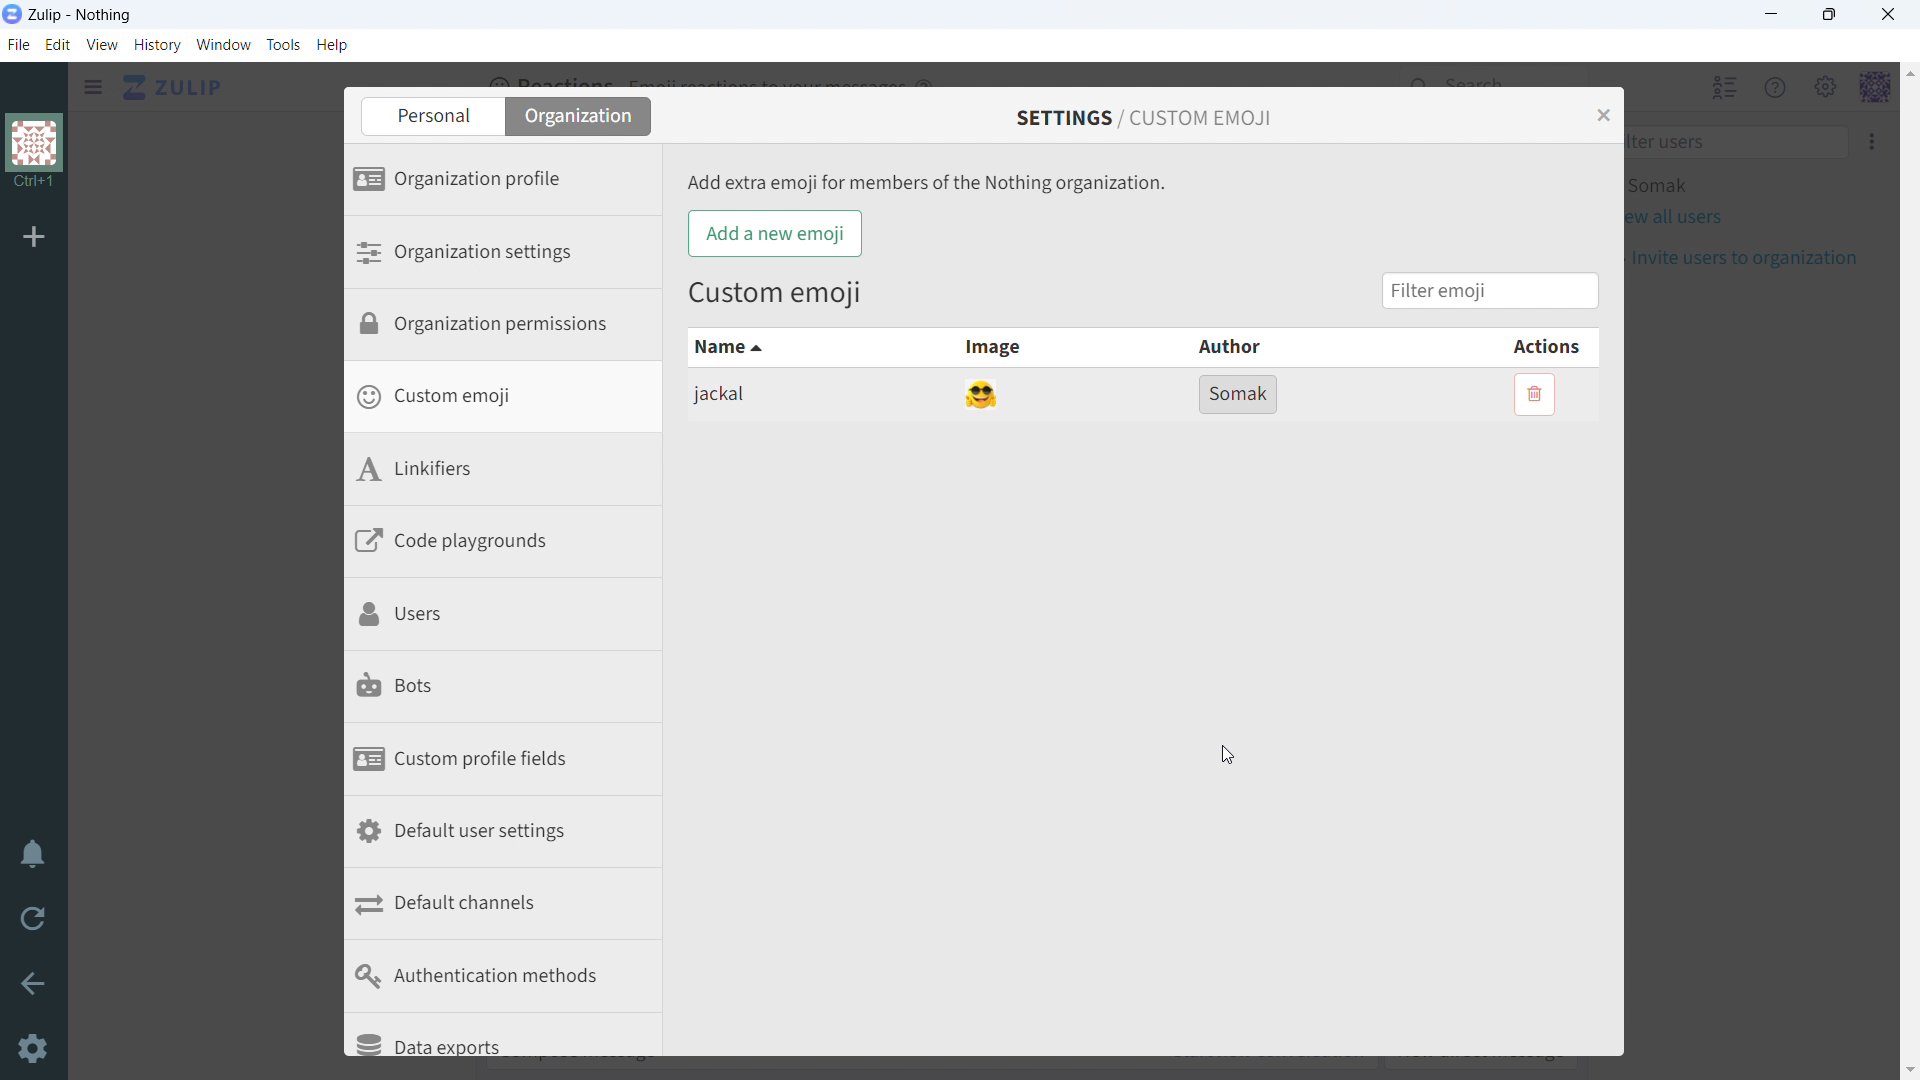 The width and height of the screenshot is (1920, 1080). I want to click on title, so click(81, 16).